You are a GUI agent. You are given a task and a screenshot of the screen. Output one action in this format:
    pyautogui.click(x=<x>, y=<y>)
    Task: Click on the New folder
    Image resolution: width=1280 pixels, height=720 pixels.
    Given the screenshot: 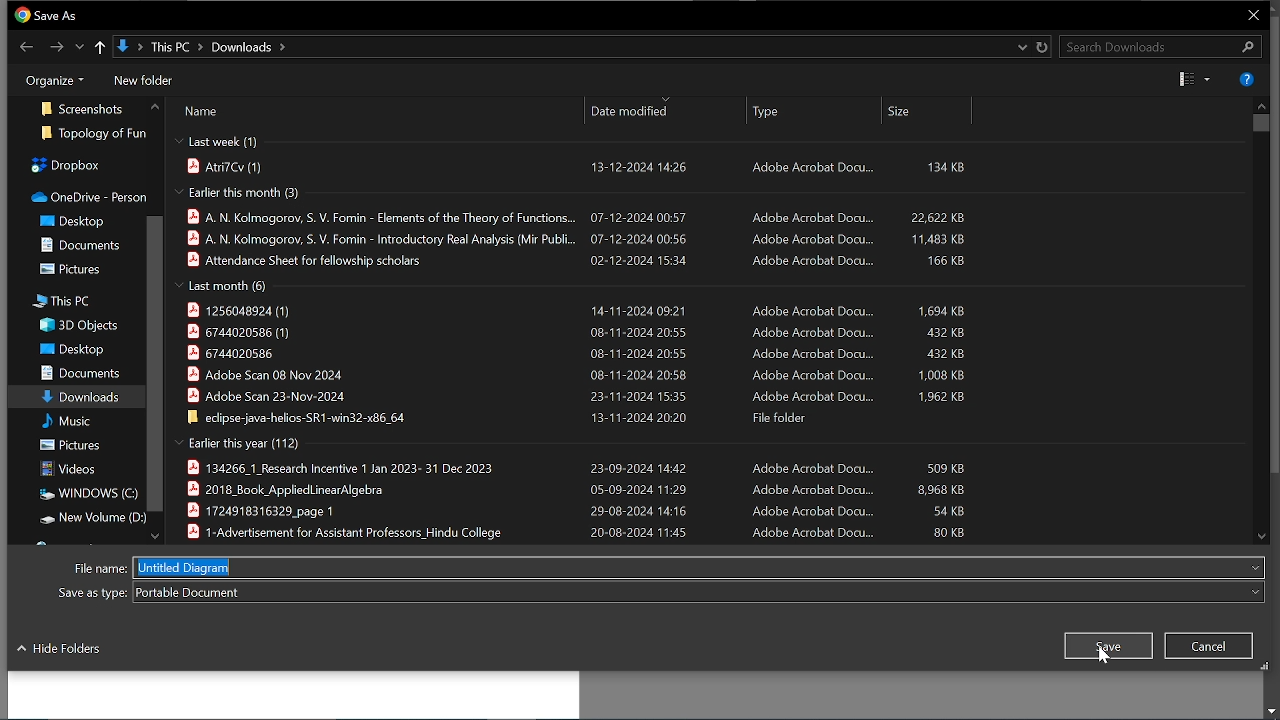 What is the action you would take?
    pyautogui.click(x=143, y=80)
    